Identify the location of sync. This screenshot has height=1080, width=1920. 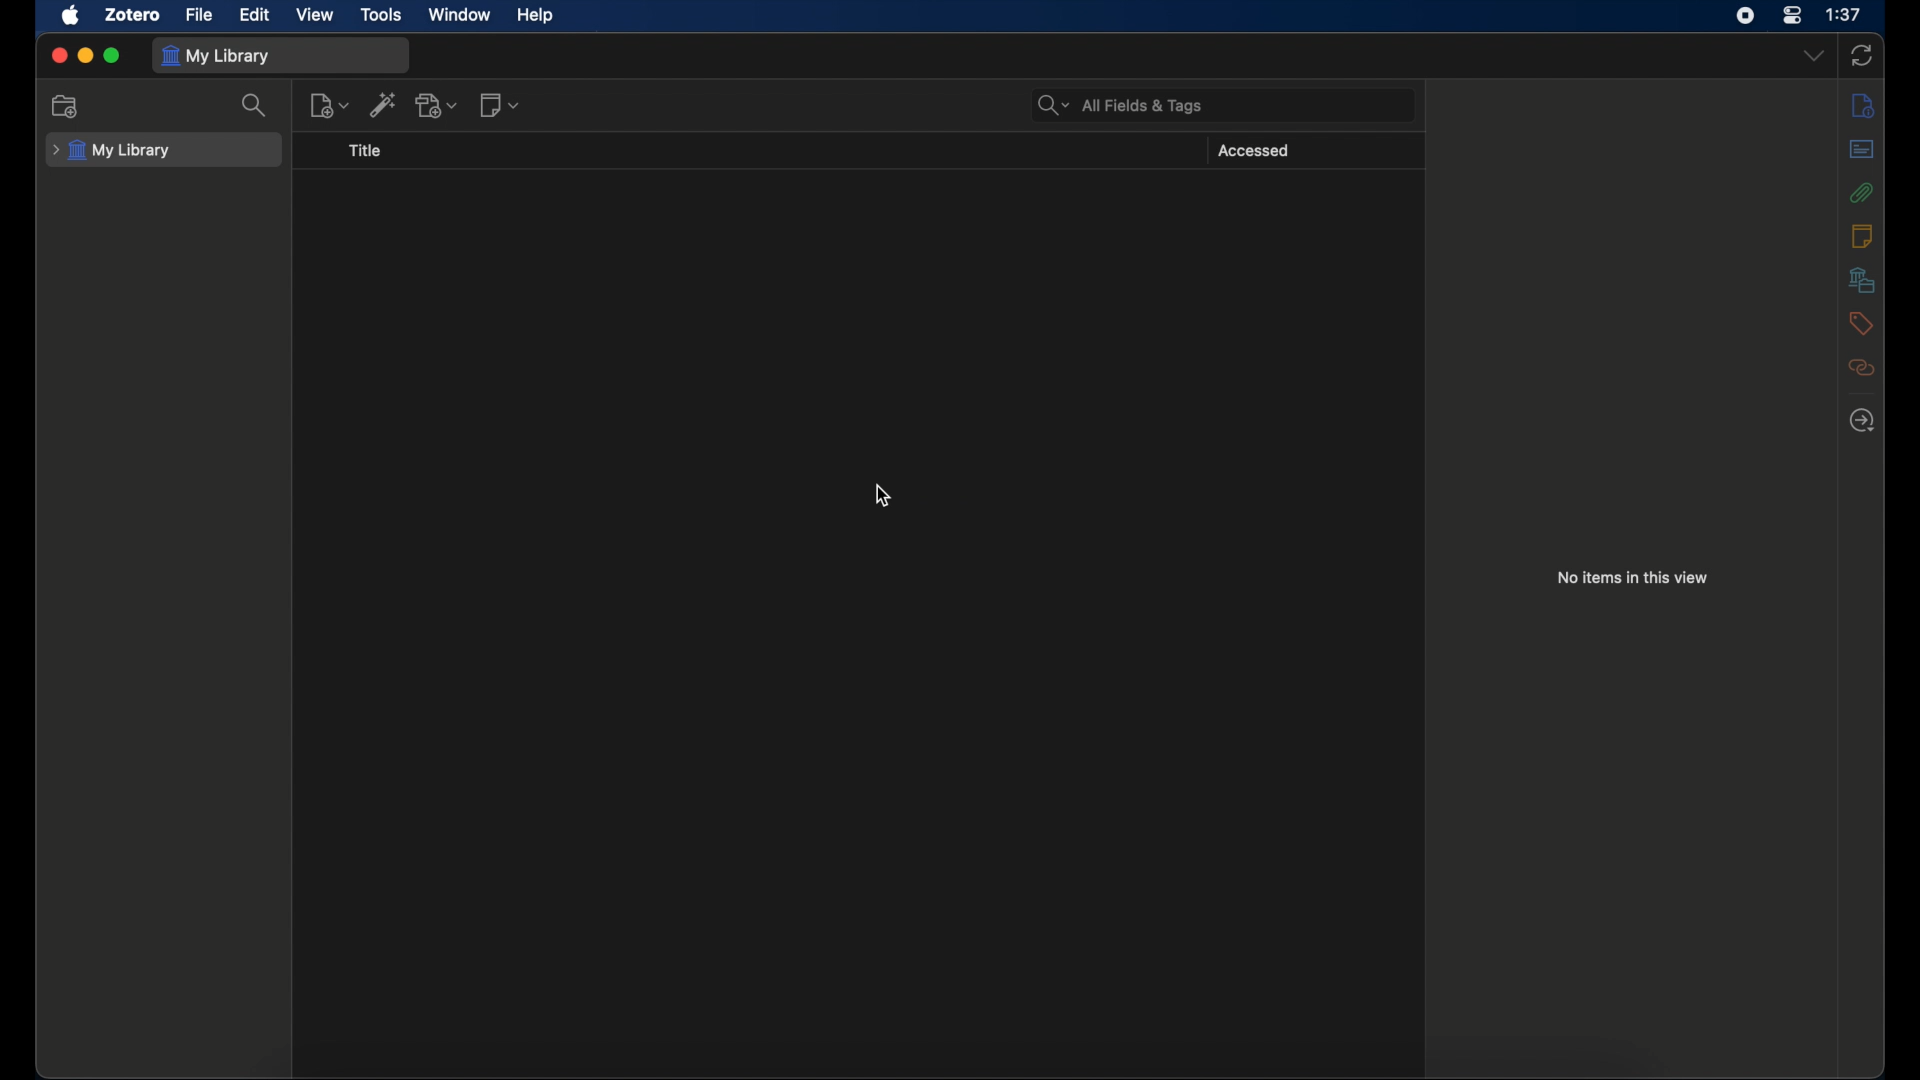
(1862, 56).